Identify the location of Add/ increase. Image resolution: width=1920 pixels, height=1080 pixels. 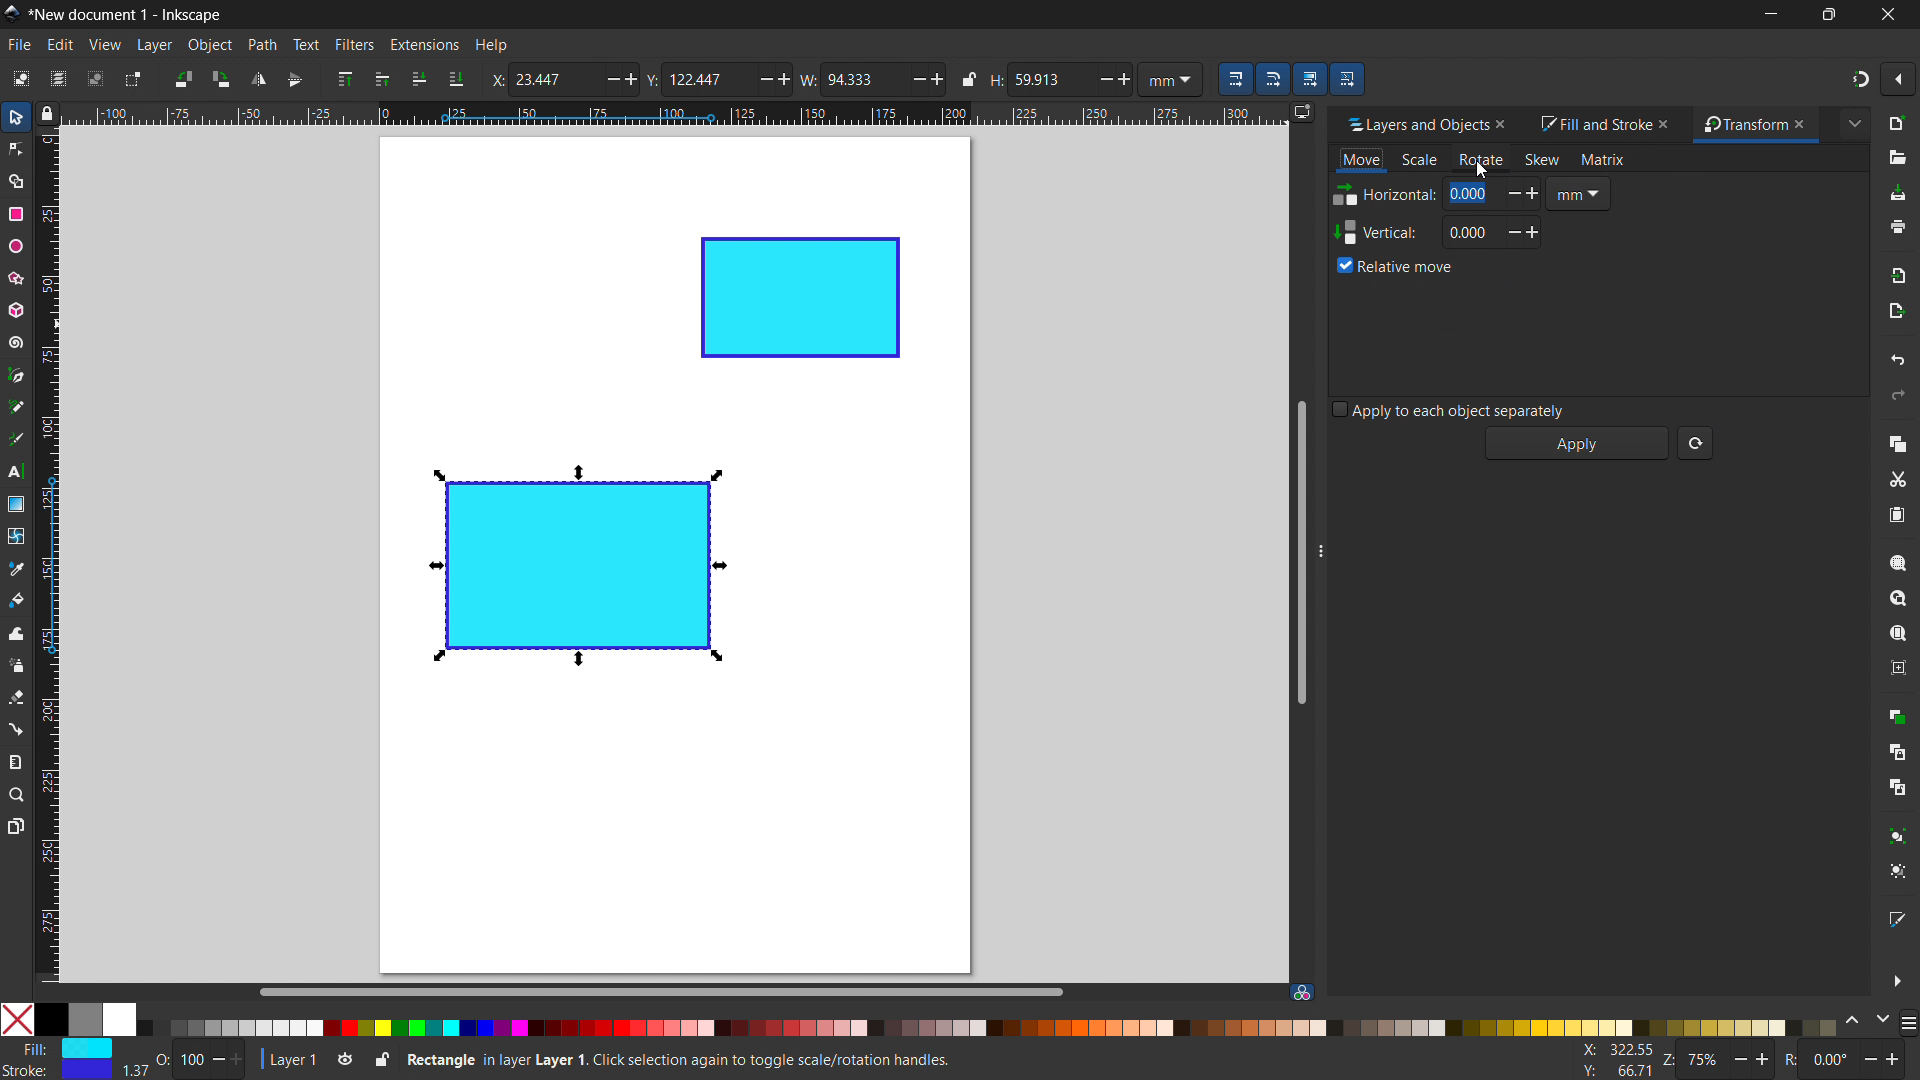
(1125, 77).